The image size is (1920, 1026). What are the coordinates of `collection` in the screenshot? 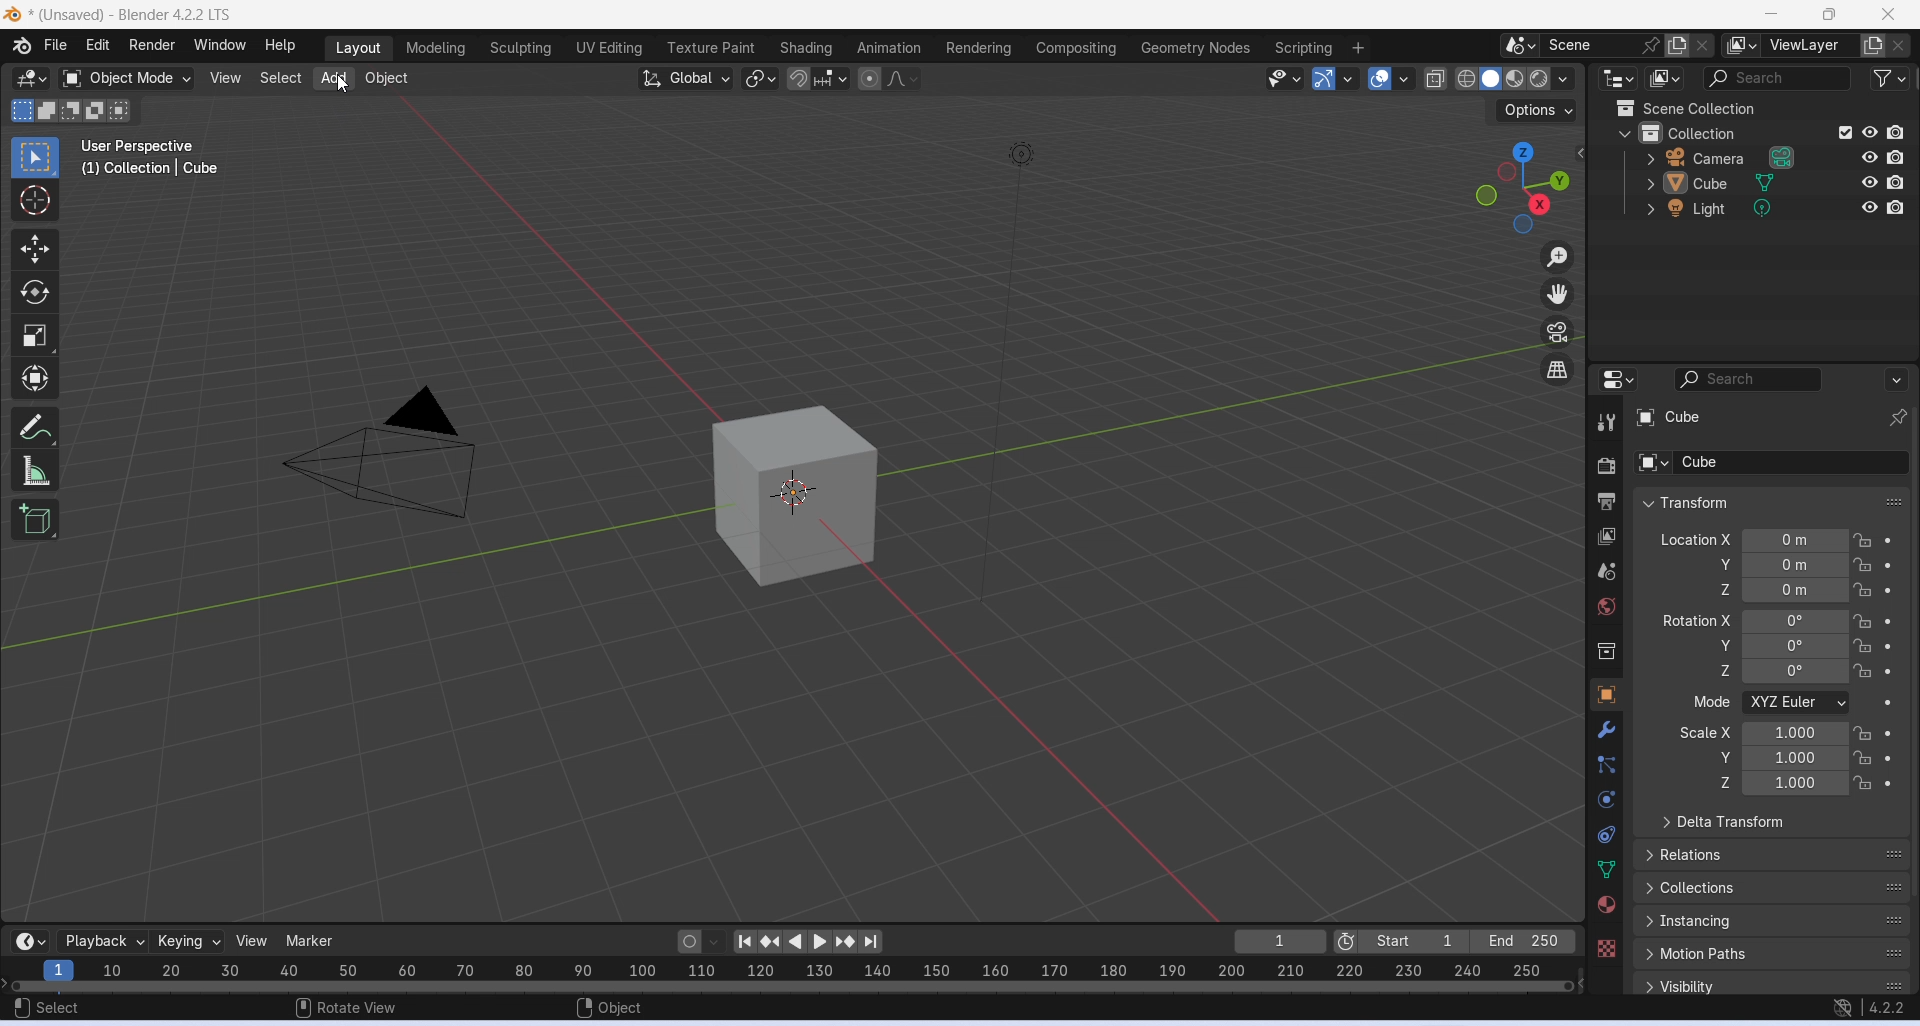 It's located at (1608, 653).